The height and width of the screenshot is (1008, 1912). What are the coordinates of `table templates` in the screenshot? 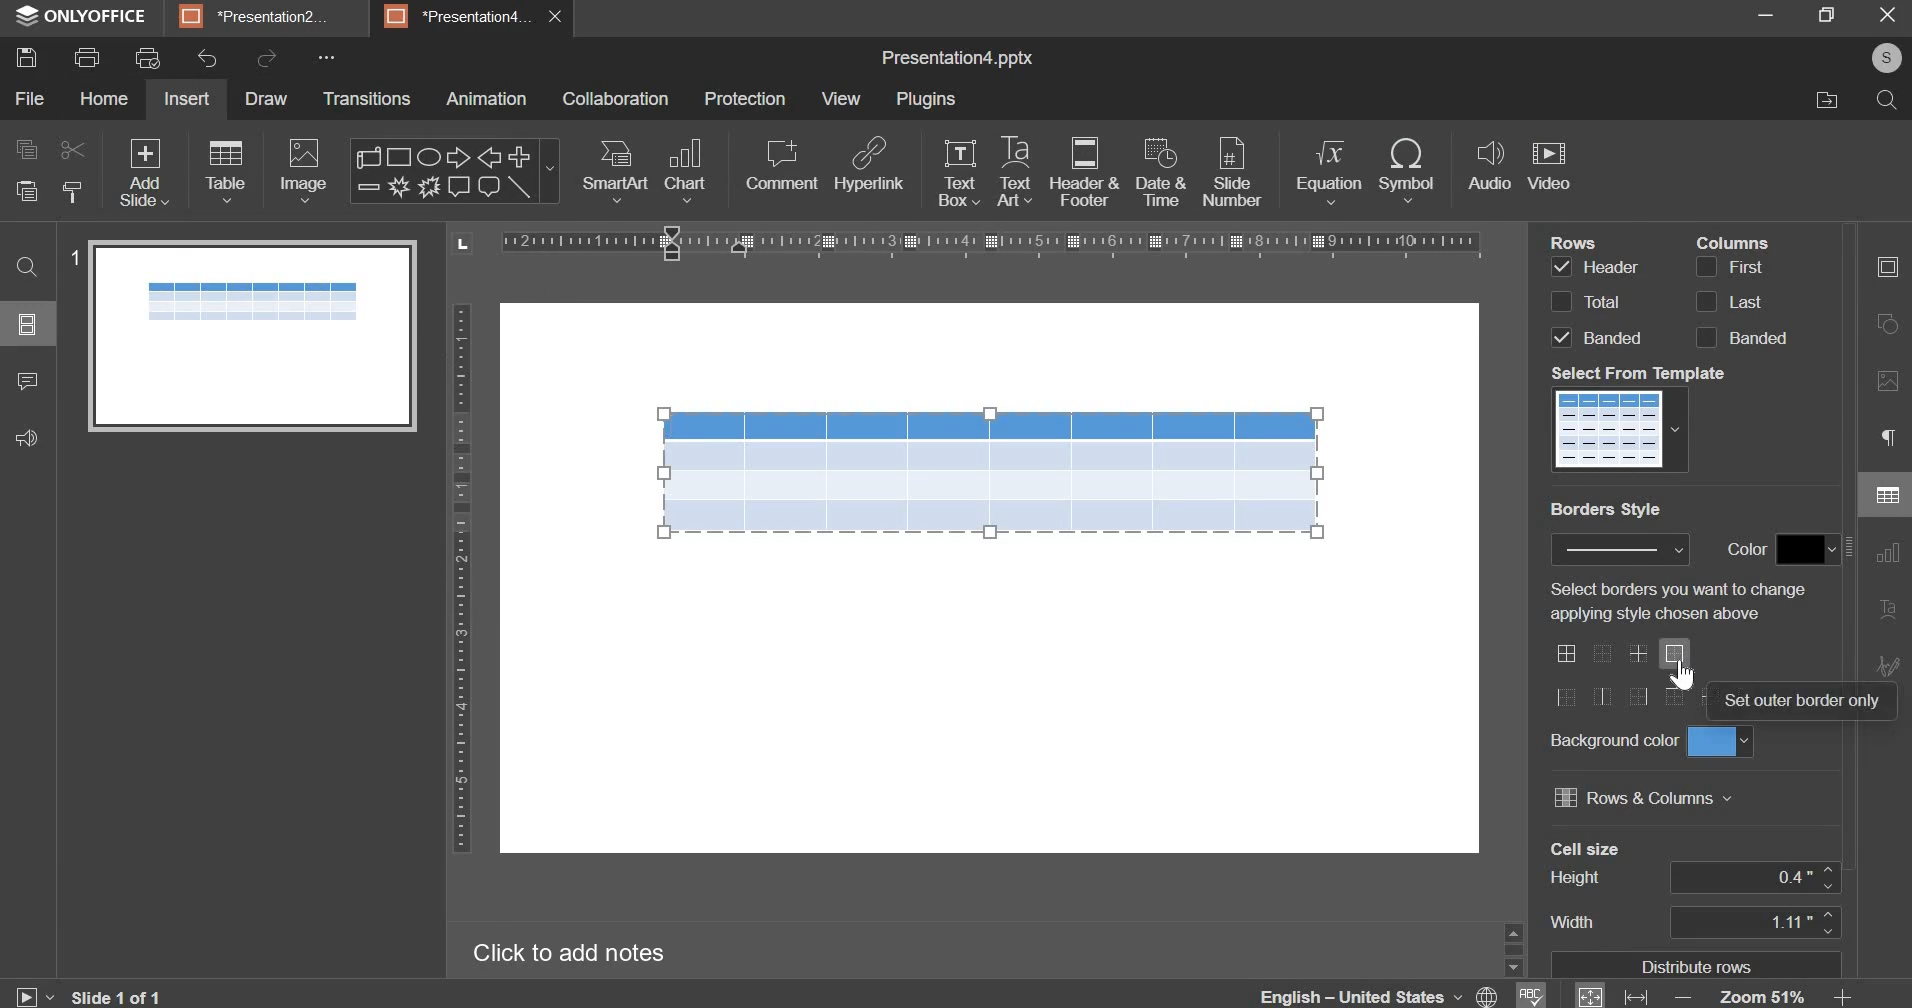 It's located at (1621, 430).